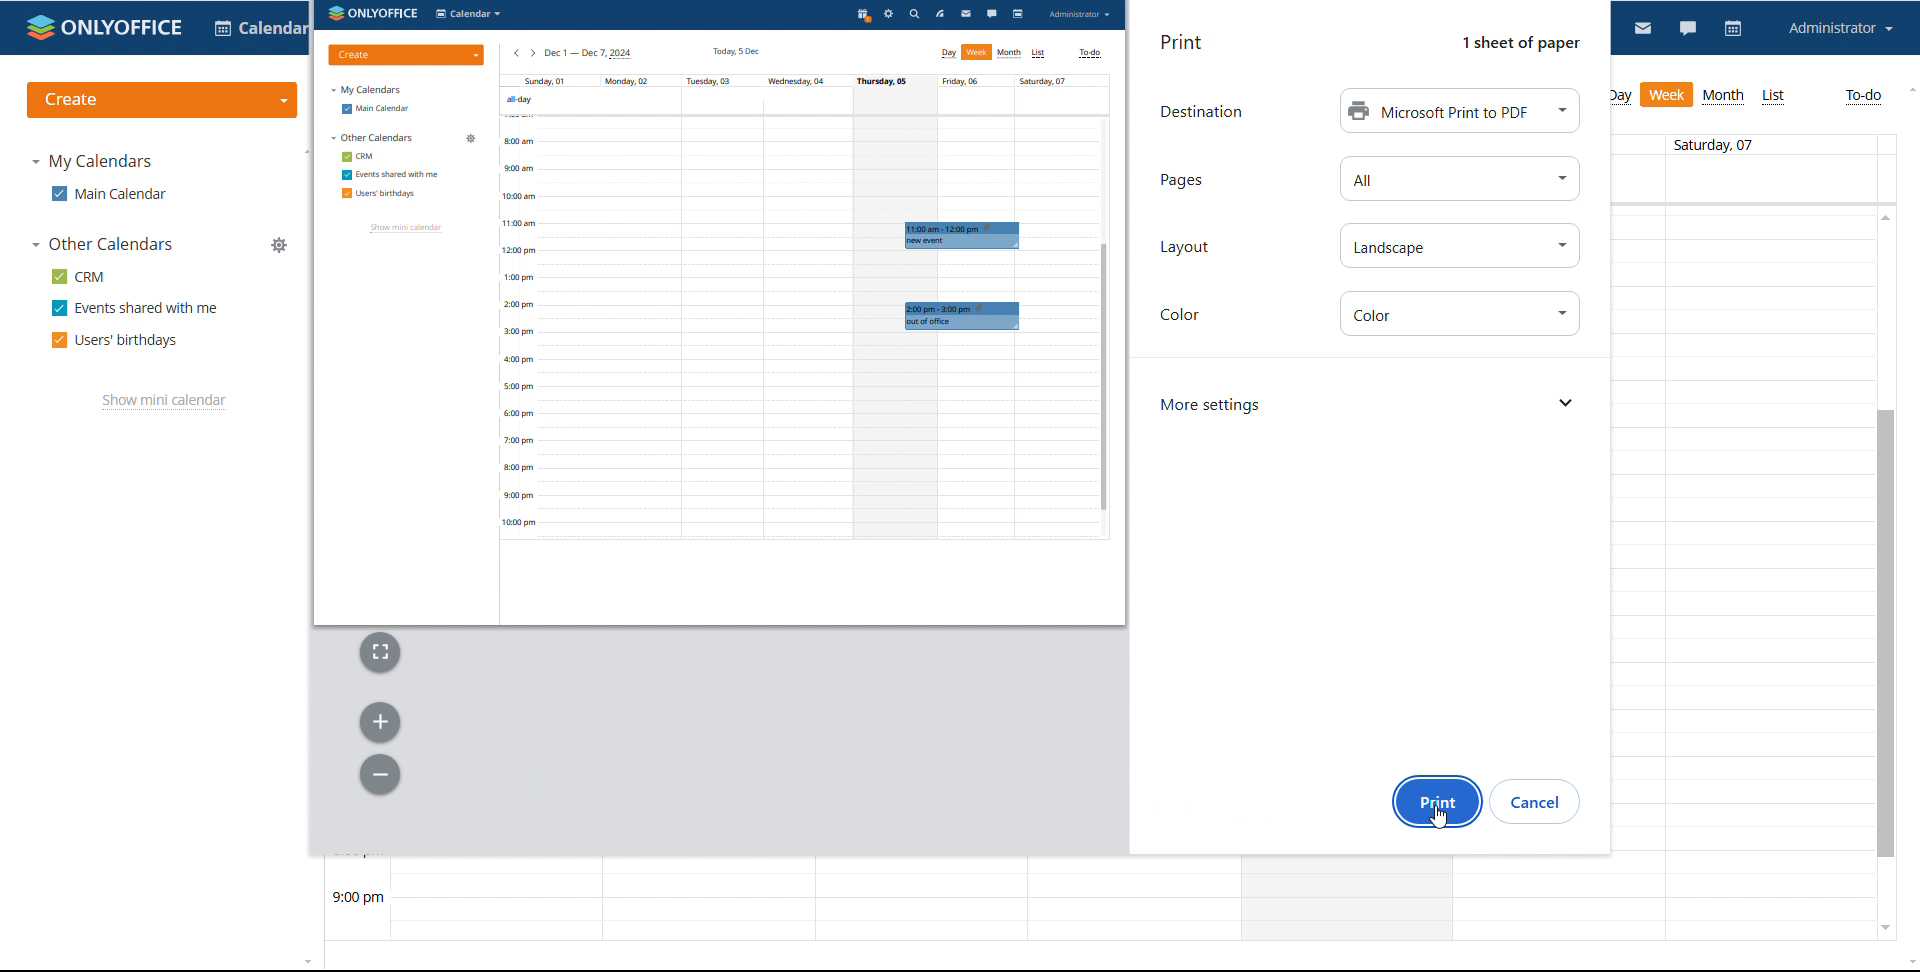  What do you see at coordinates (1458, 177) in the screenshot?
I see `select pages` at bounding box center [1458, 177].